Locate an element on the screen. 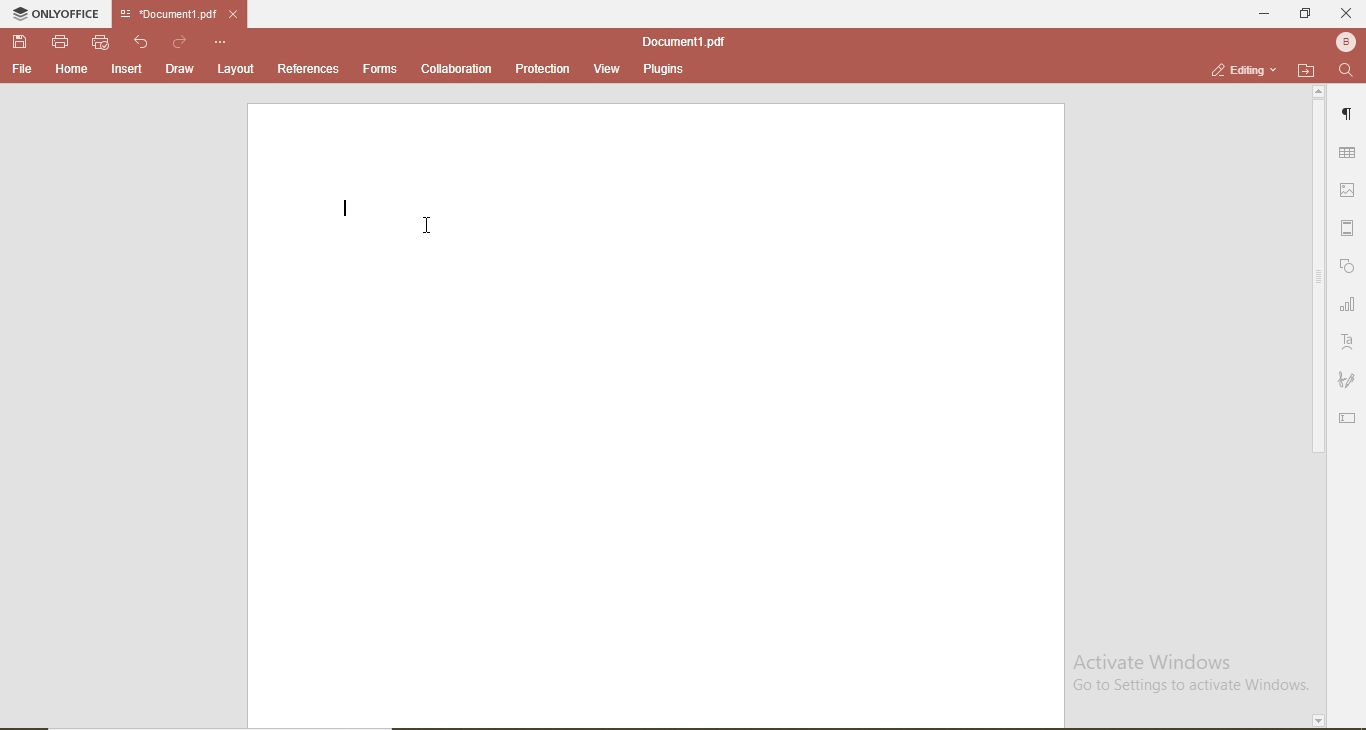  save is located at coordinates (20, 42).